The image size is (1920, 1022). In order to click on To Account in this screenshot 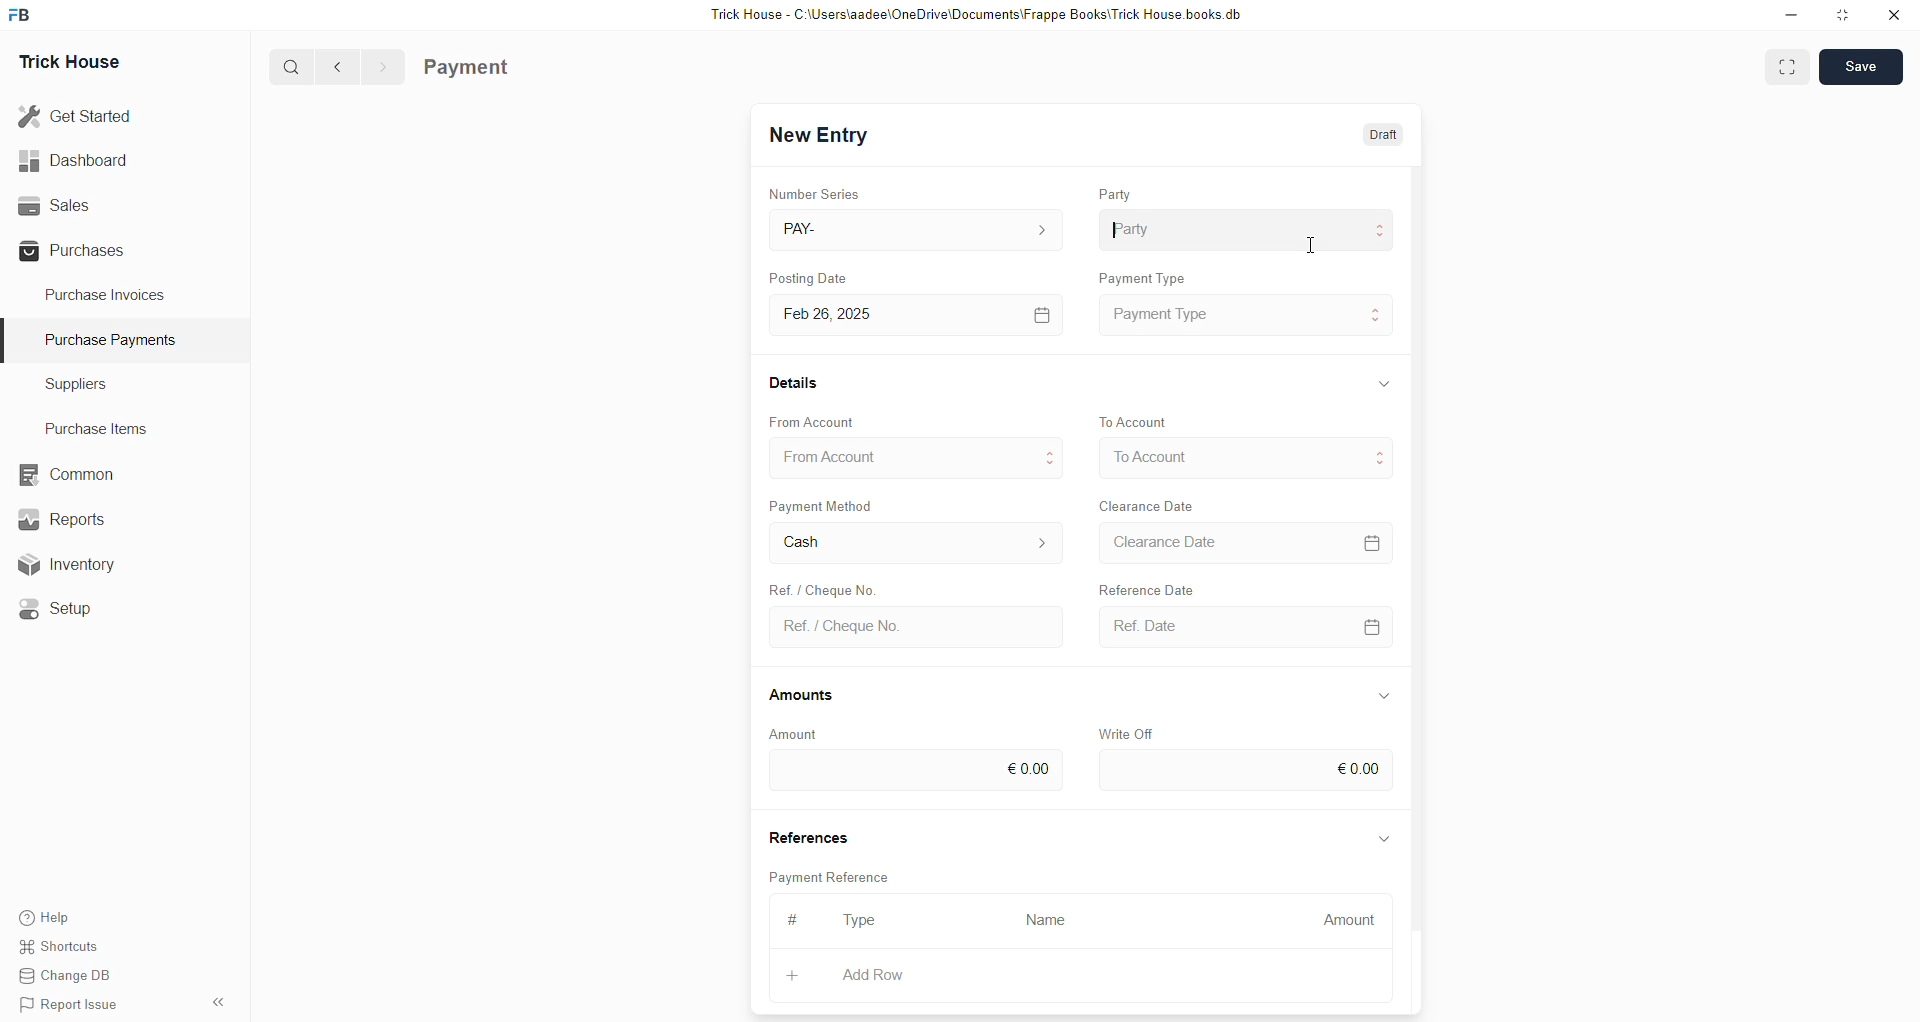, I will do `click(1135, 419)`.